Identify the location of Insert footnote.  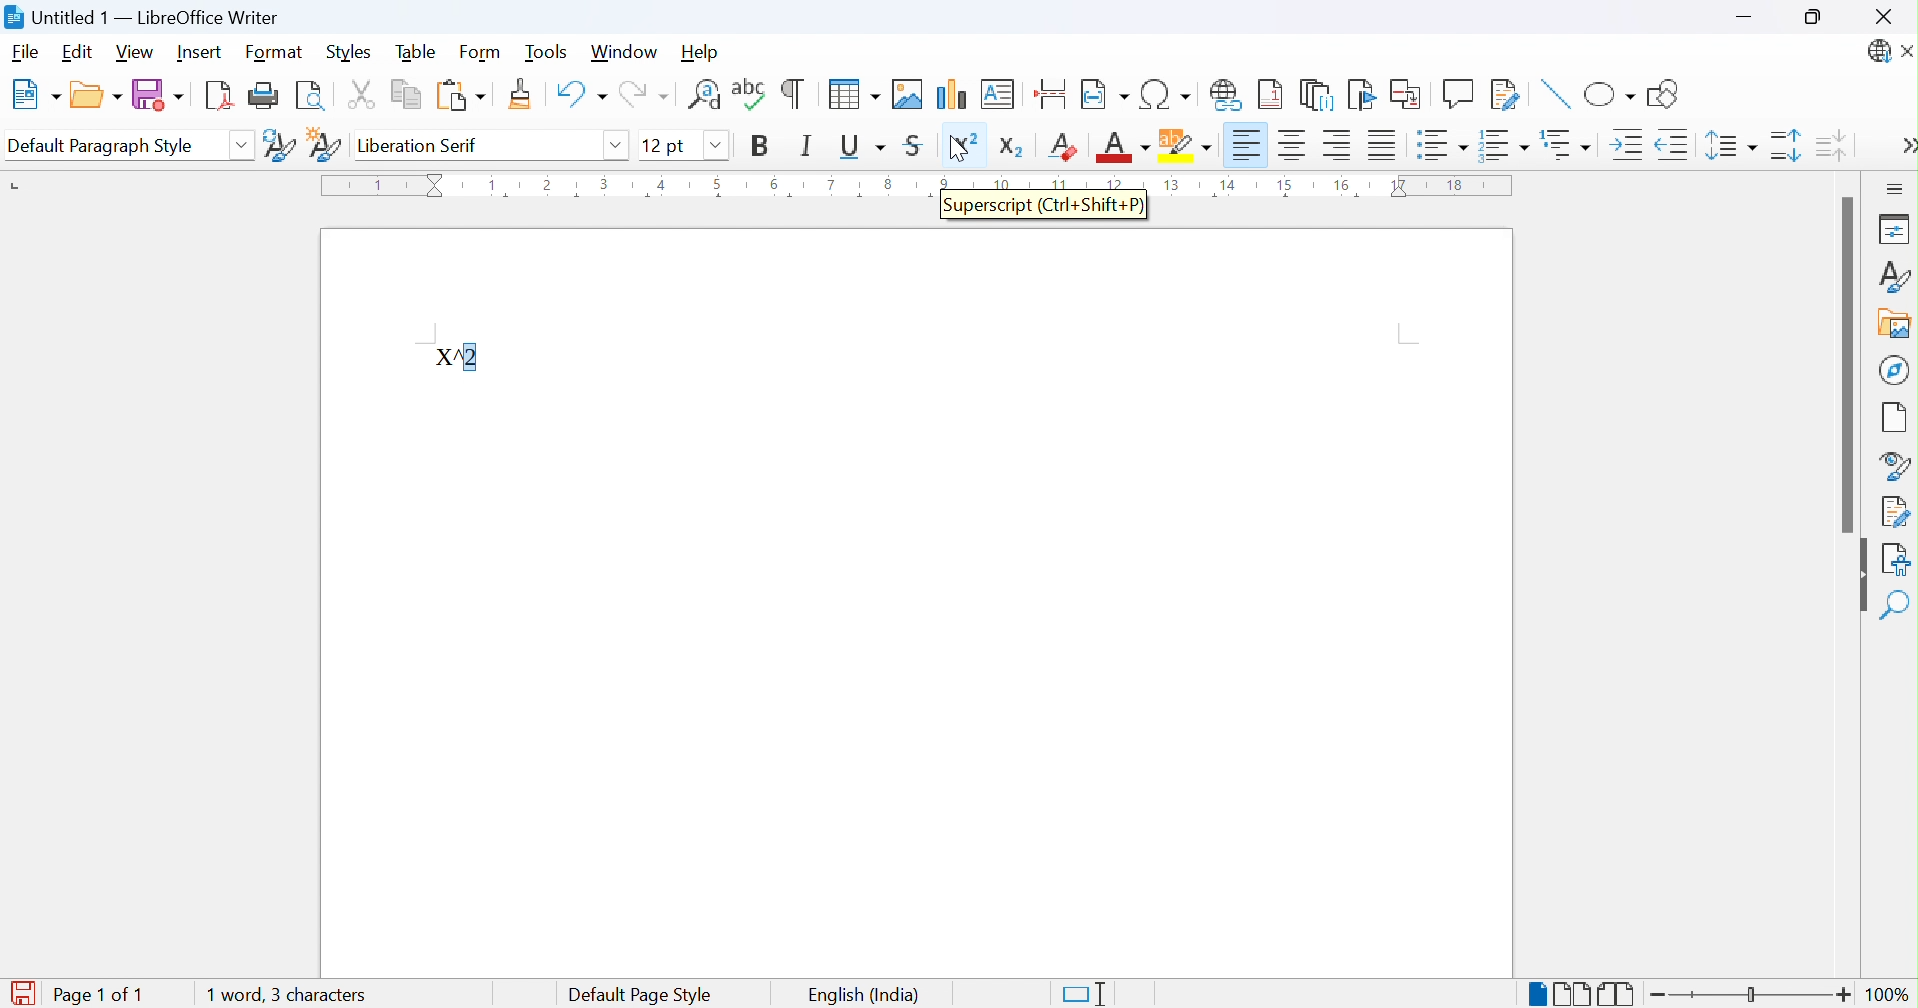
(1270, 96).